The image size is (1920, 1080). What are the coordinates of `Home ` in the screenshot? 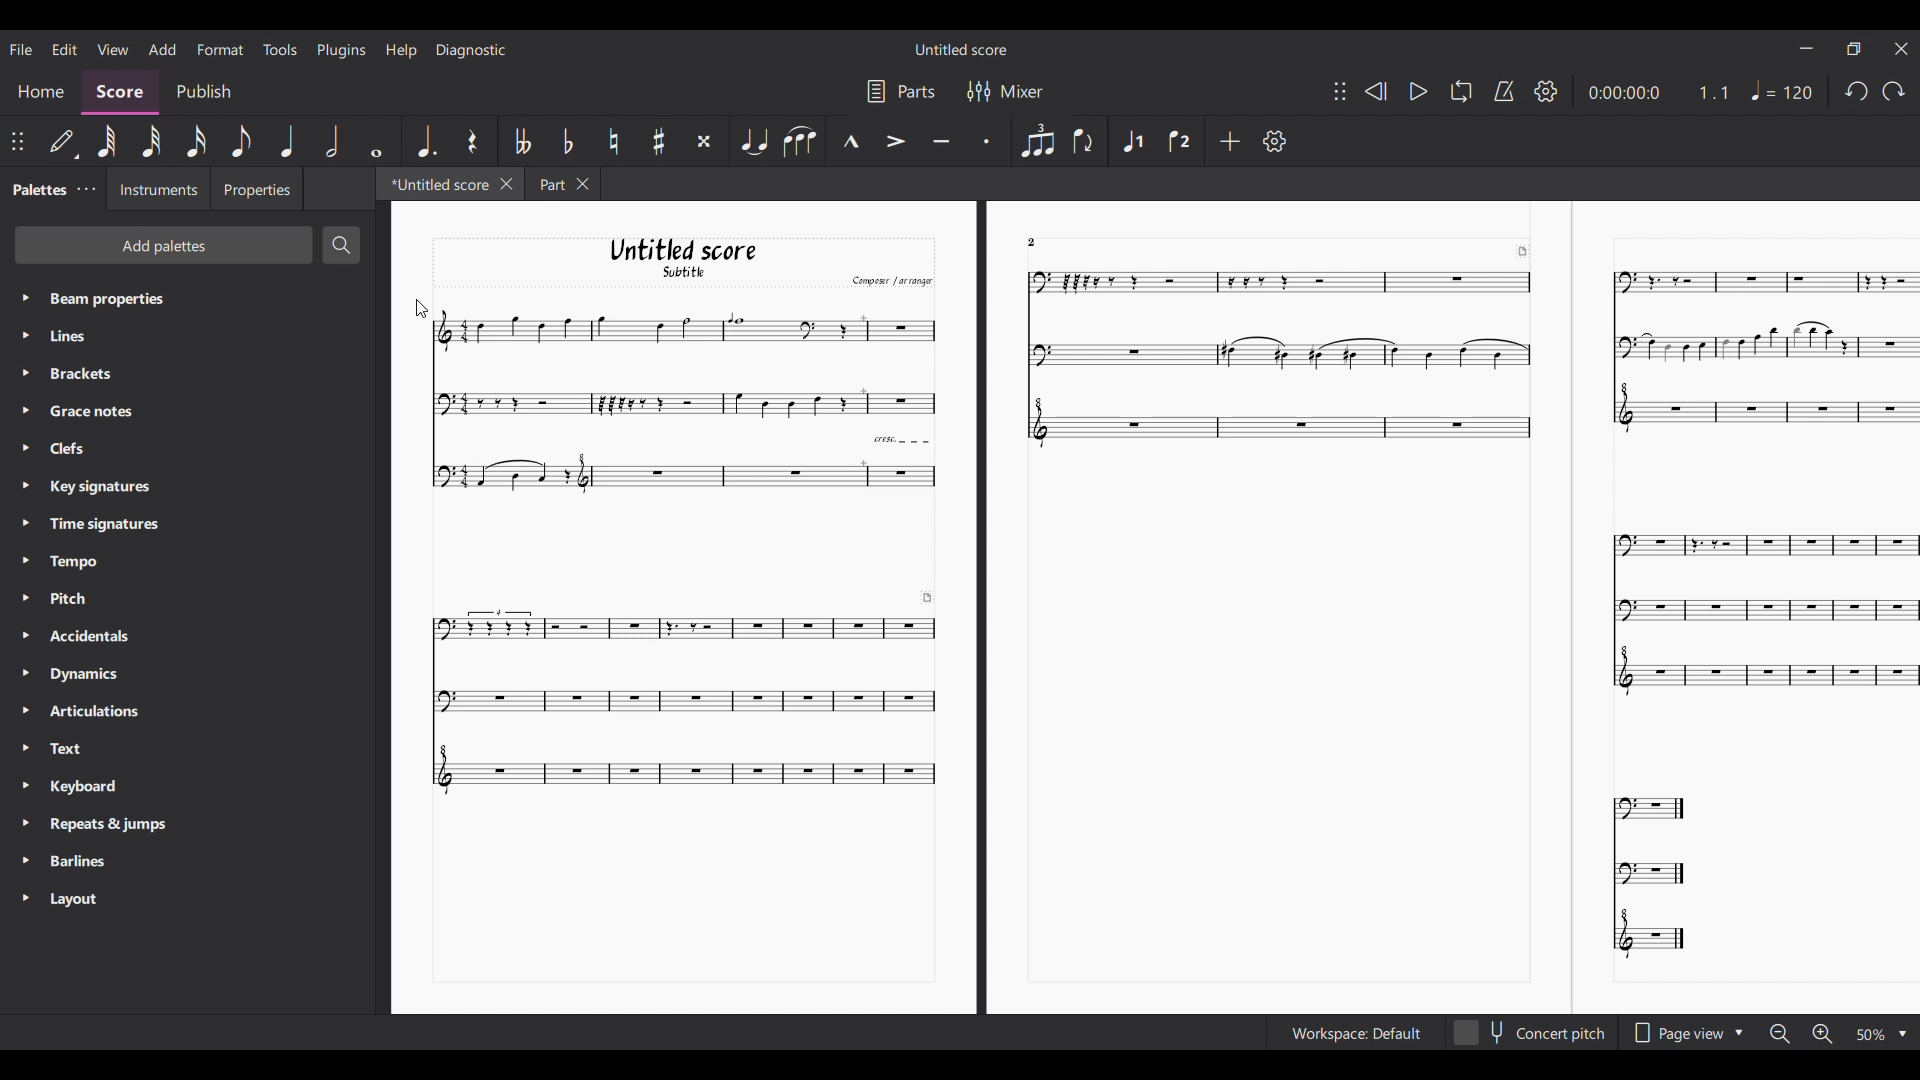 It's located at (41, 94).